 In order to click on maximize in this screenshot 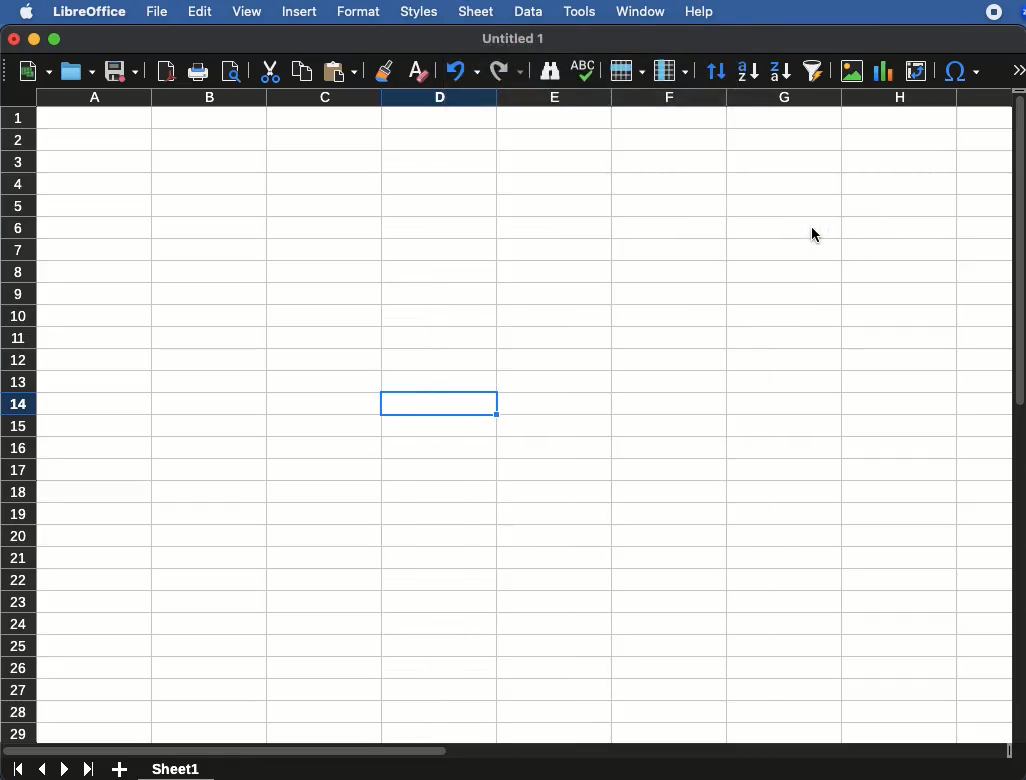, I will do `click(54, 39)`.